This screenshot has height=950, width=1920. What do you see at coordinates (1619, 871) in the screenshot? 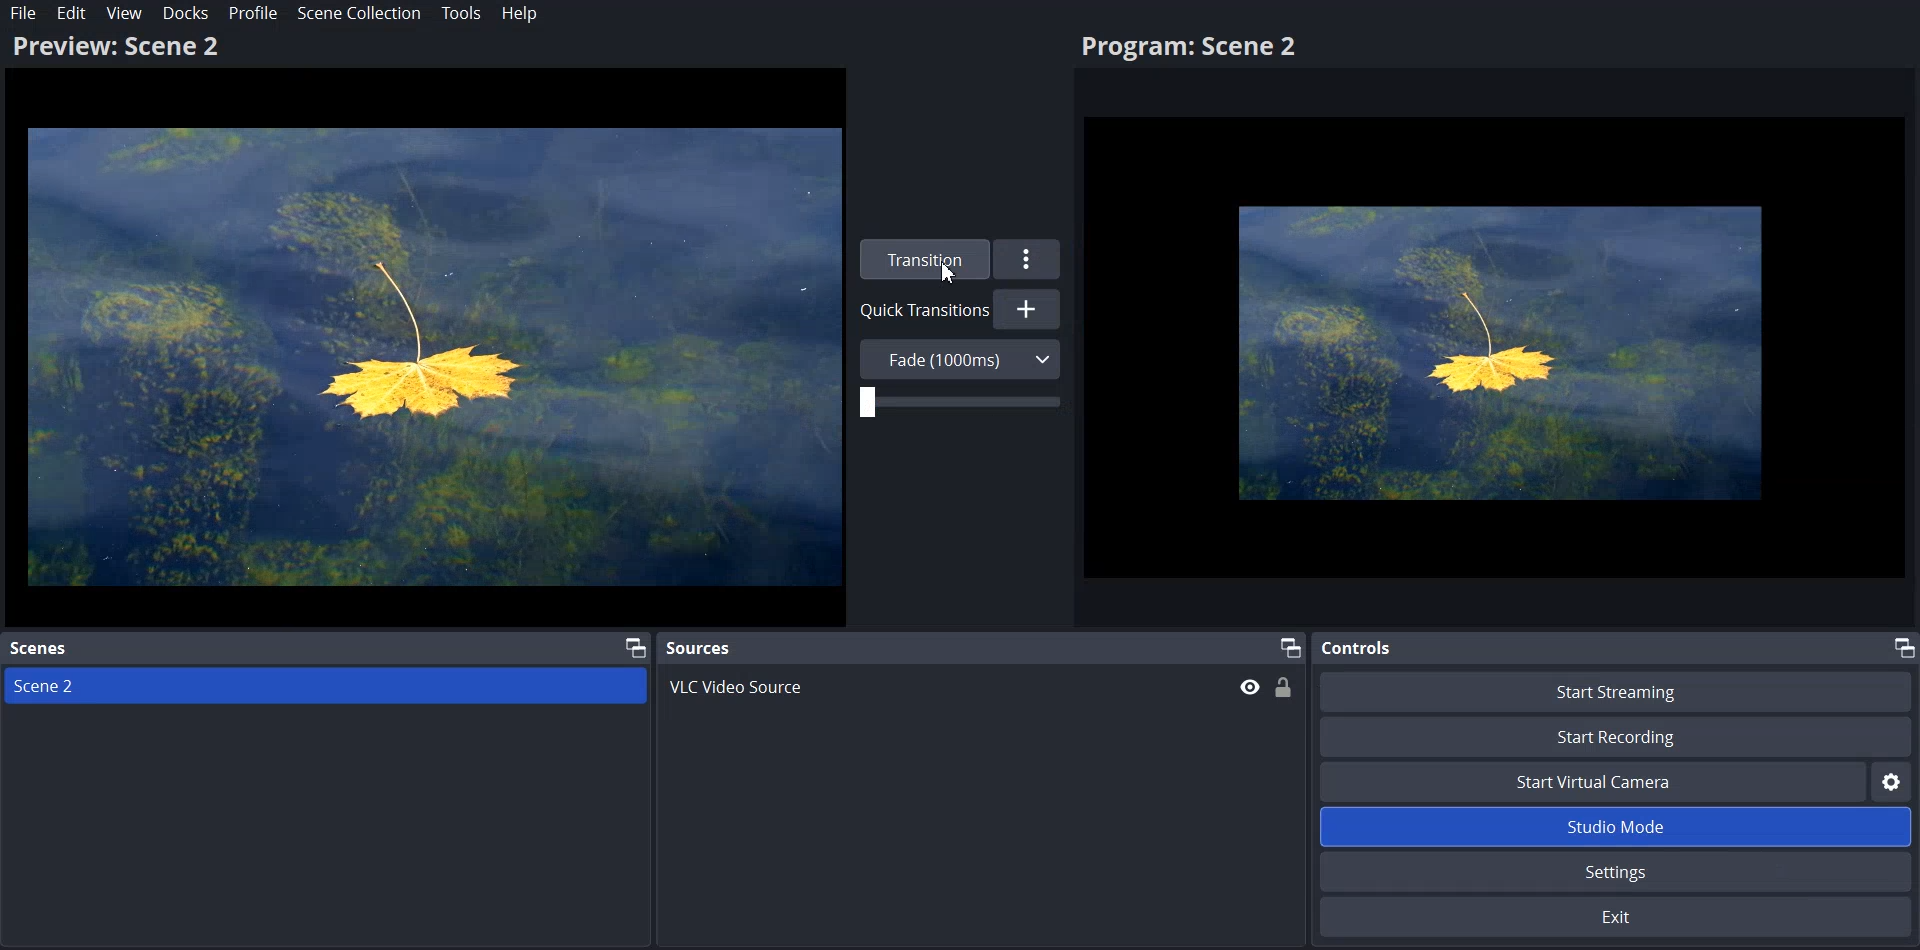
I see `Settings` at bounding box center [1619, 871].